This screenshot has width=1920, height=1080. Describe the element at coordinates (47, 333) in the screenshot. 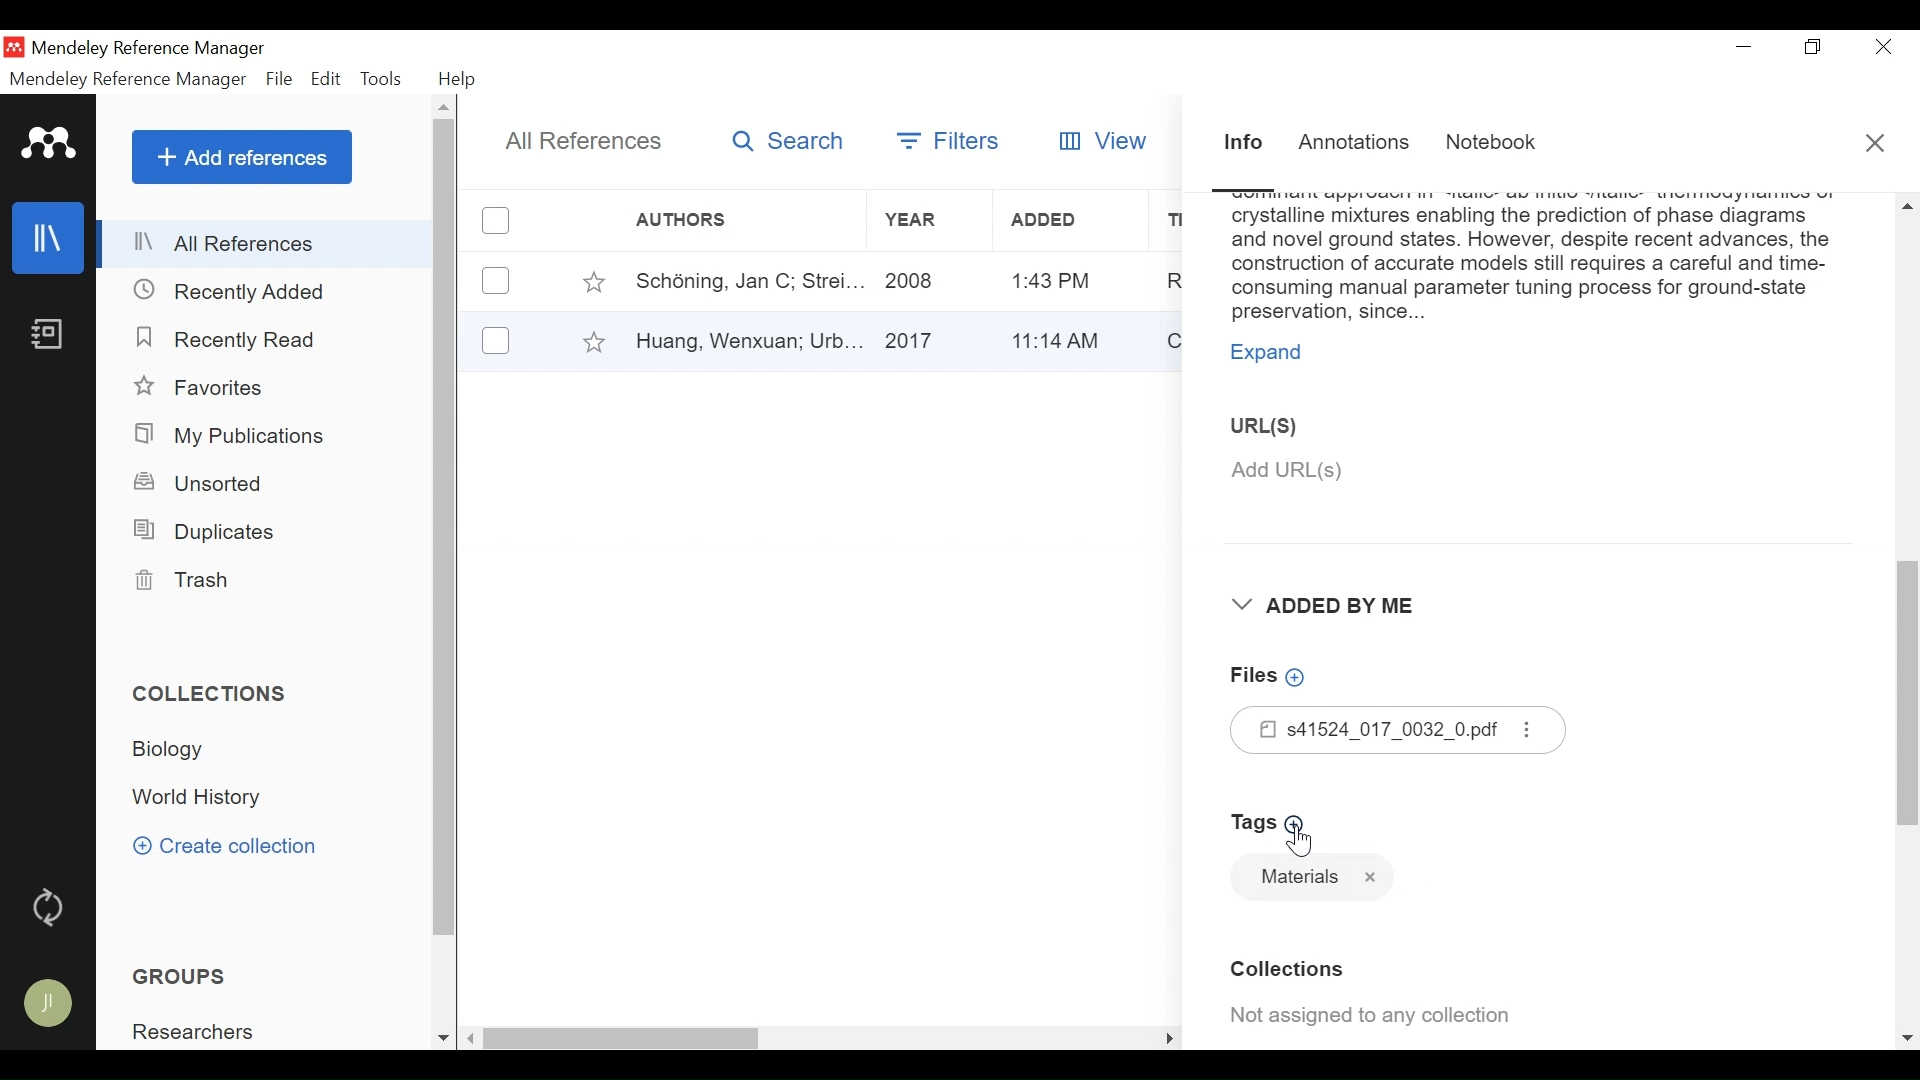

I see `Notebook` at that location.